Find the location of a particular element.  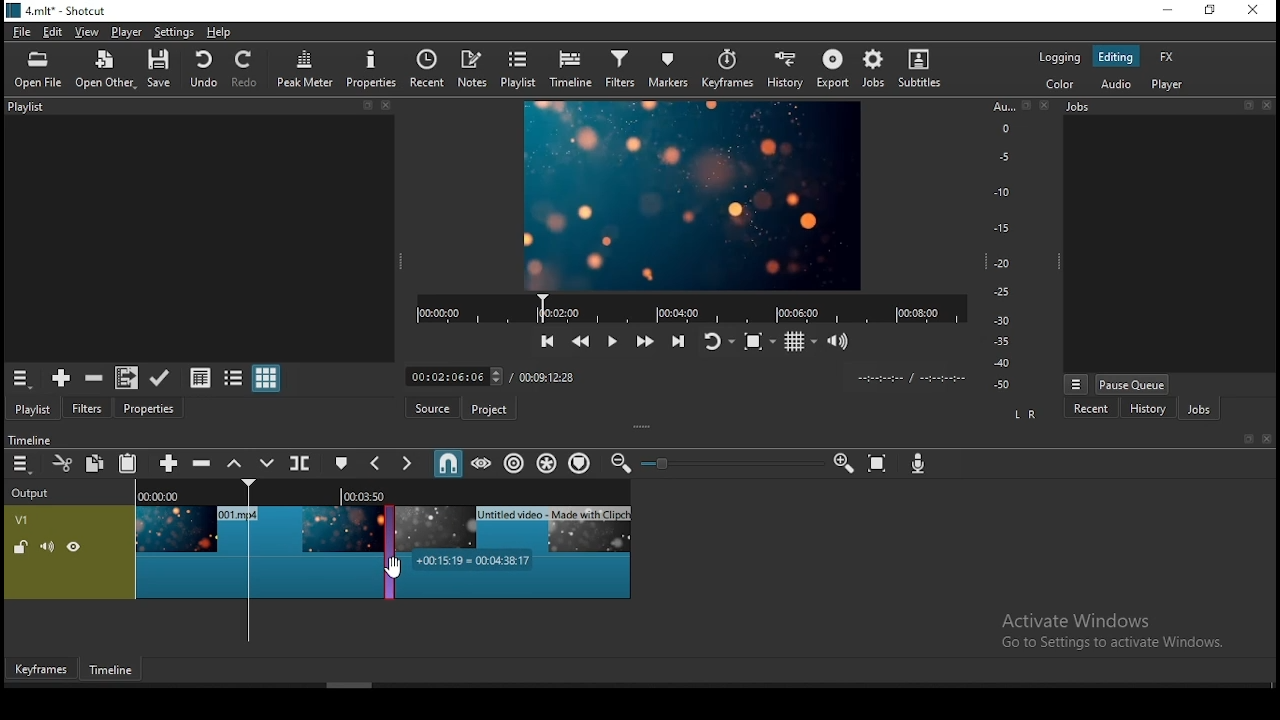

timeline is located at coordinates (111, 670).